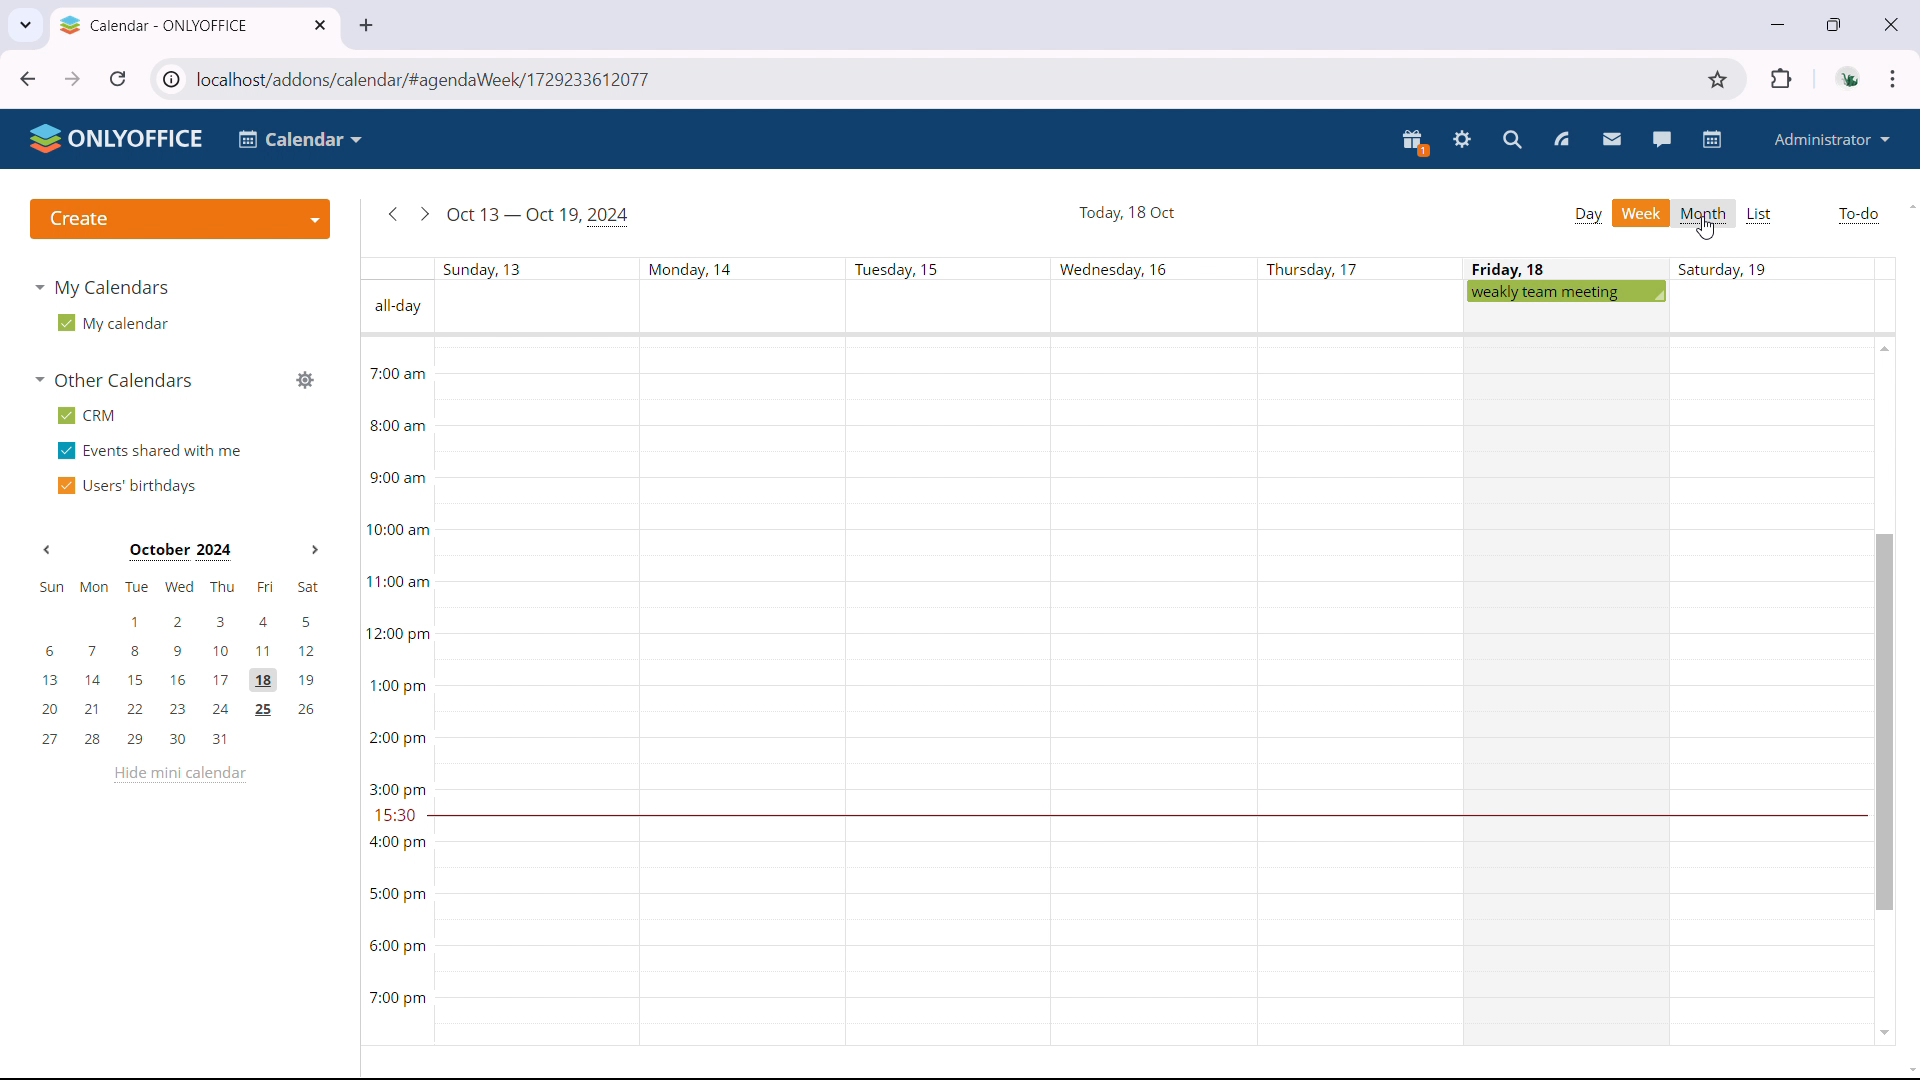 This screenshot has width=1920, height=1080. Describe the element at coordinates (396, 688) in the screenshot. I see `Timeline for each day` at that location.